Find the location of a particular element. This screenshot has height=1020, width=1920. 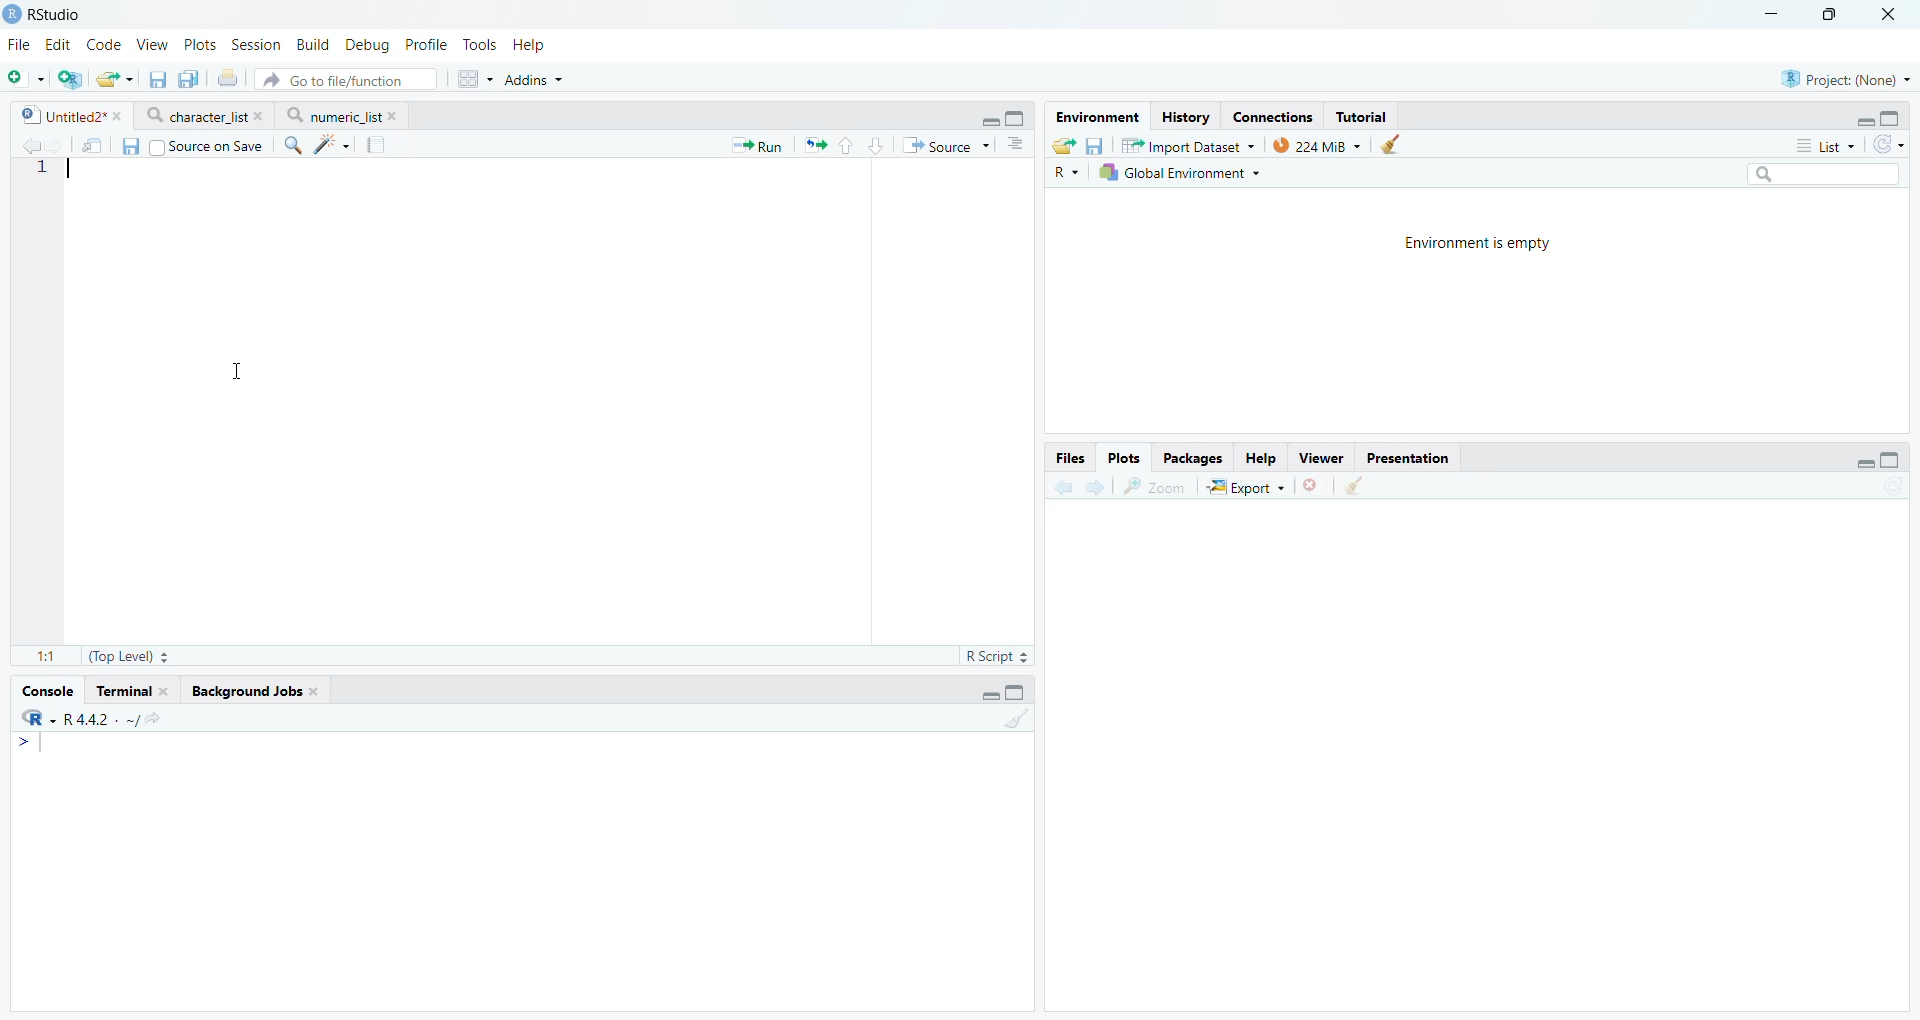

Hide is located at coordinates (989, 121).